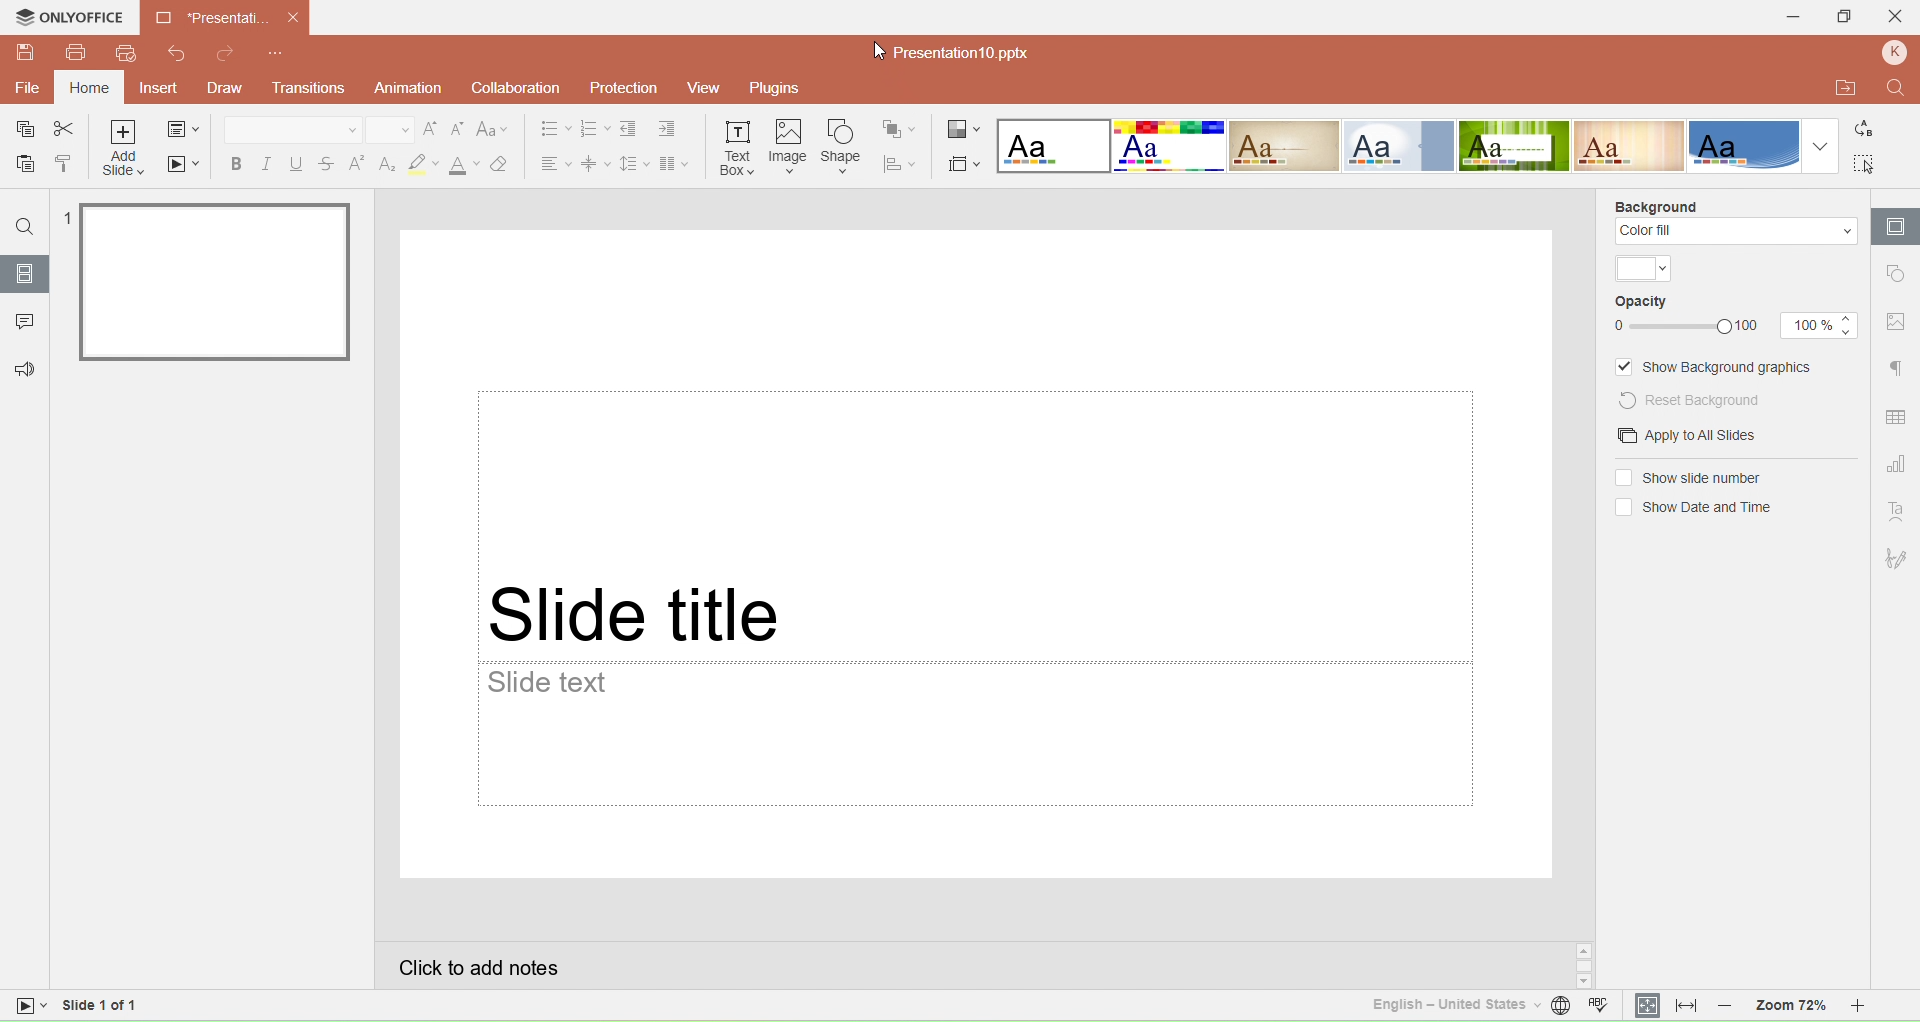  Describe the element at coordinates (879, 53) in the screenshot. I see `Cursor` at that location.